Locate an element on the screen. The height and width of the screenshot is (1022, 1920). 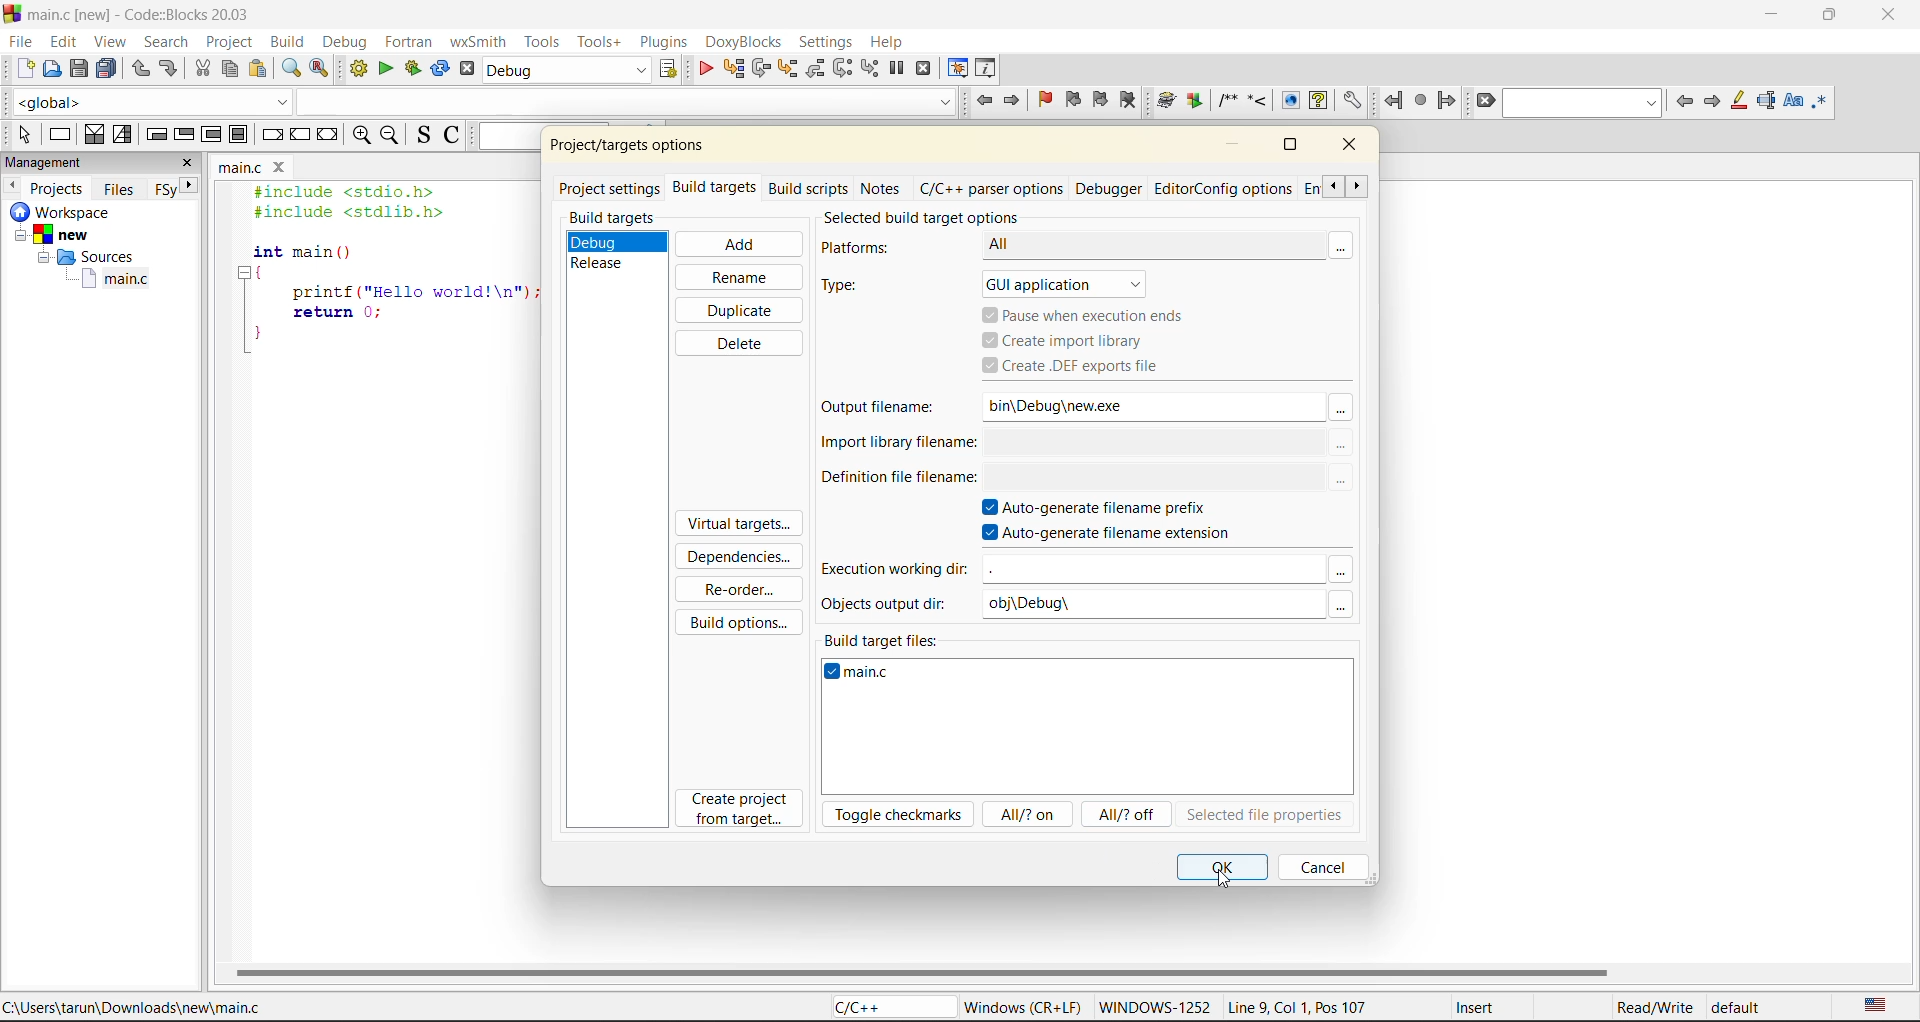
horizontal scroll bar is located at coordinates (921, 972).